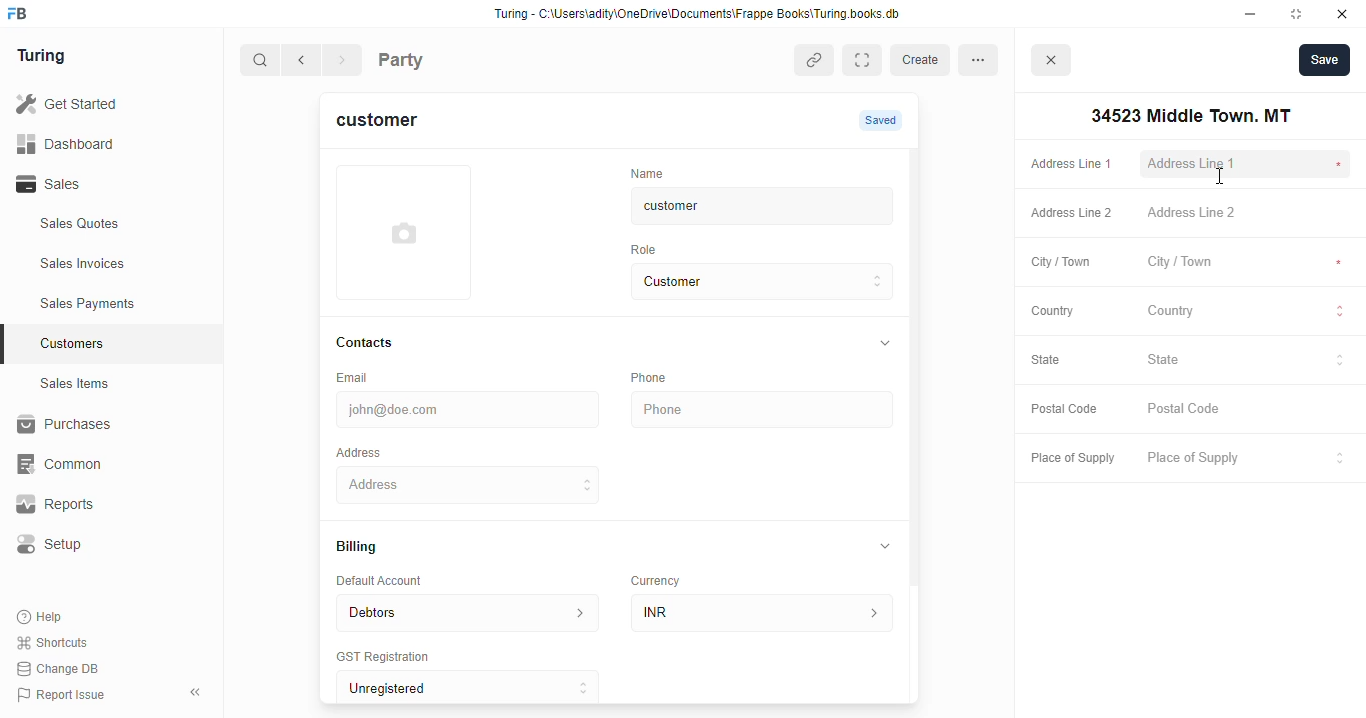 This screenshot has width=1366, height=718. Describe the element at coordinates (652, 172) in the screenshot. I see `‘Name` at that location.